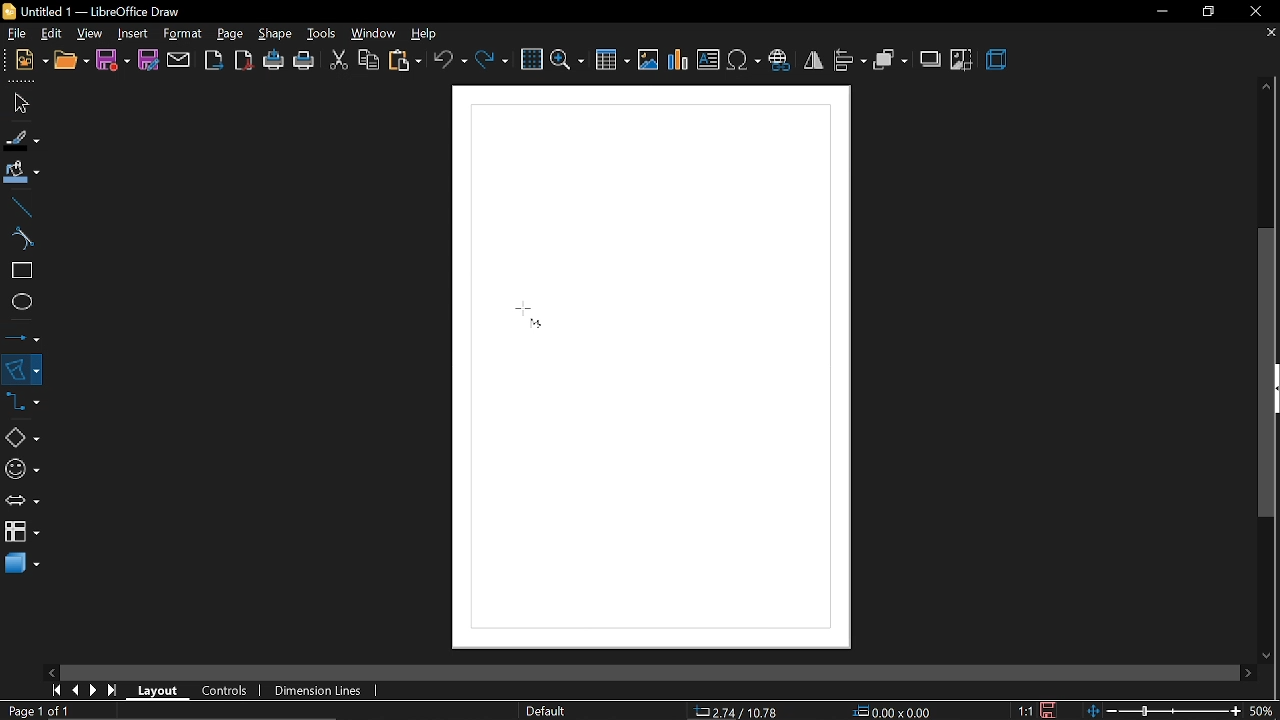 The image size is (1280, 720). I want to click on Cursor, so click(527, 318).